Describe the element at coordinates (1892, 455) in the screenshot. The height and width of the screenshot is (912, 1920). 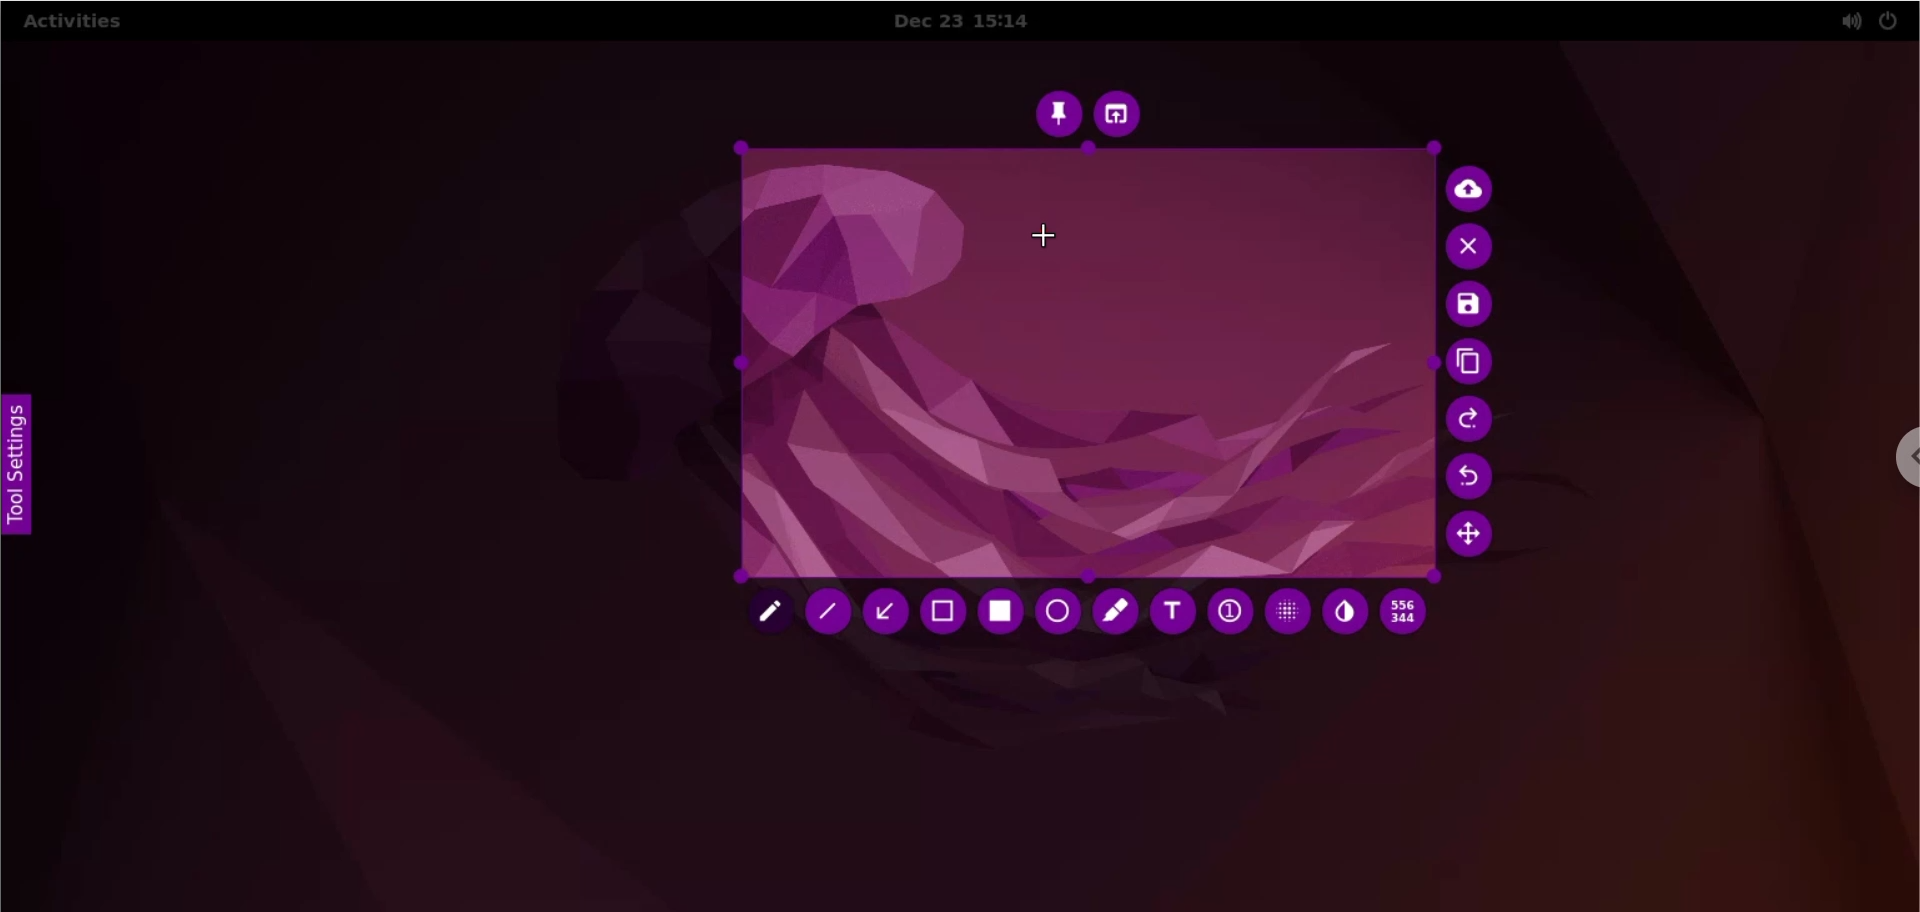
I see `chrome options` at that location.